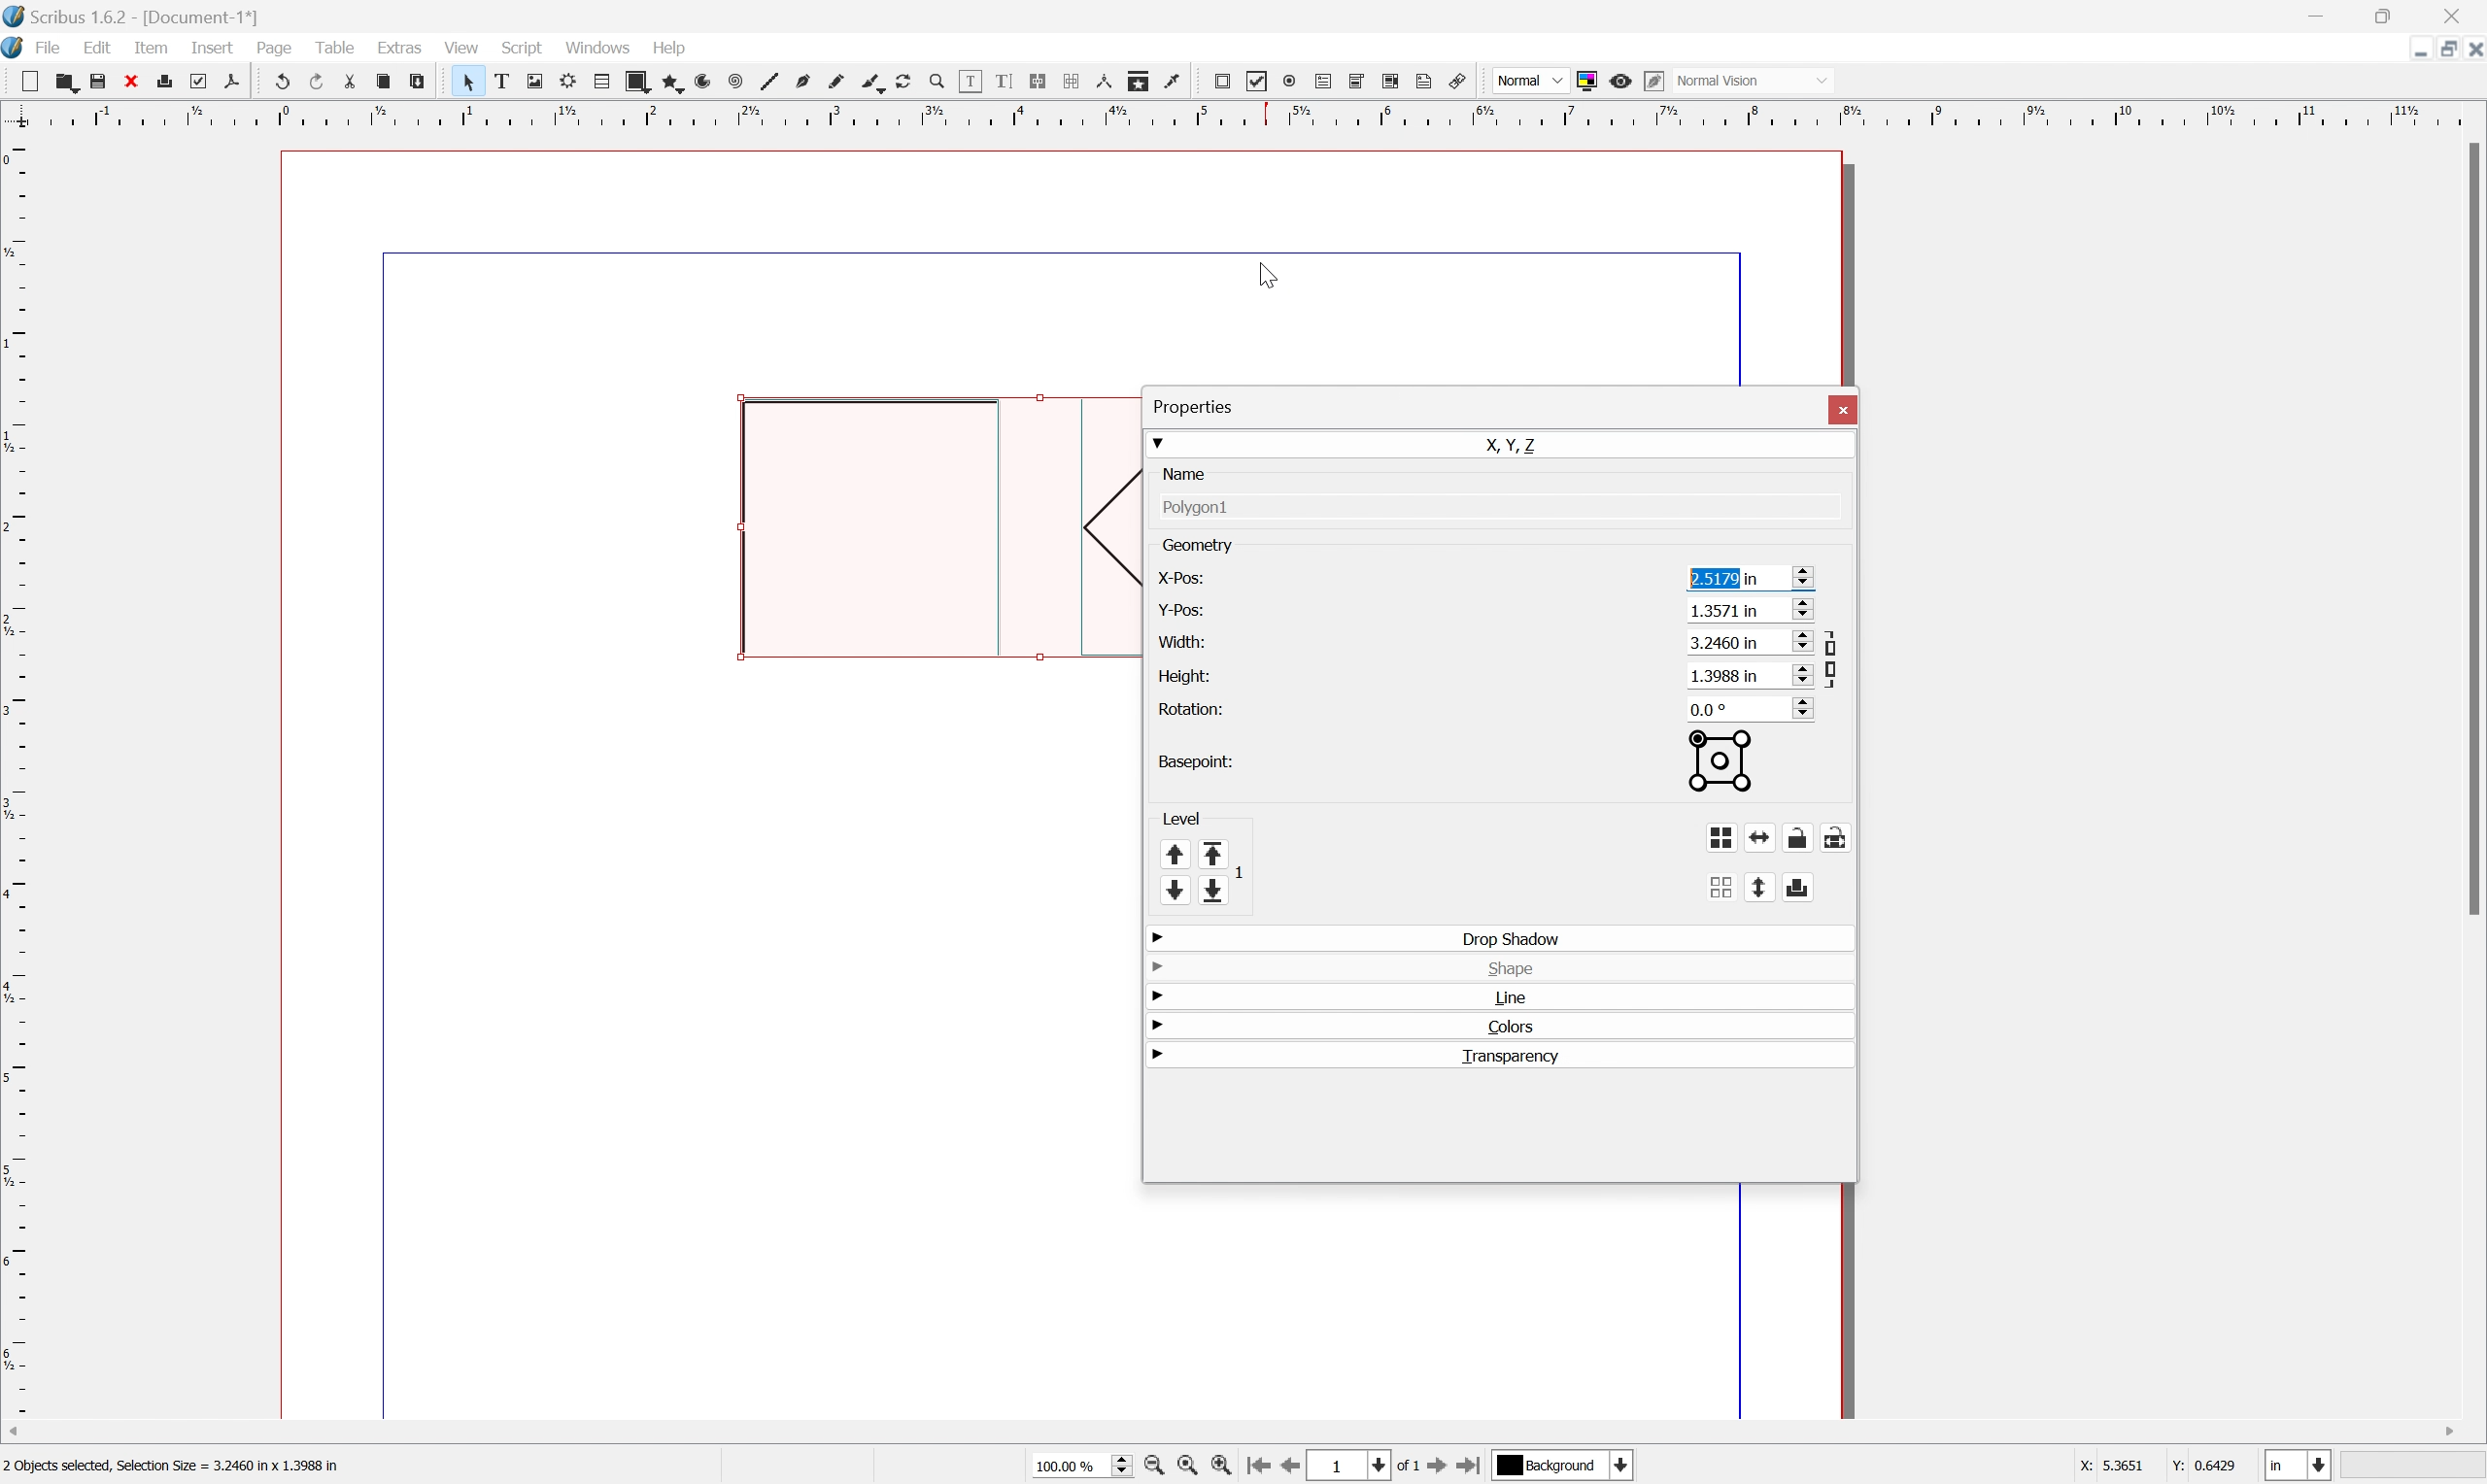 The image size is (2487, 1484). Describe the element at coordinates (126, 83) in the screenshot. I see `close` at that location.